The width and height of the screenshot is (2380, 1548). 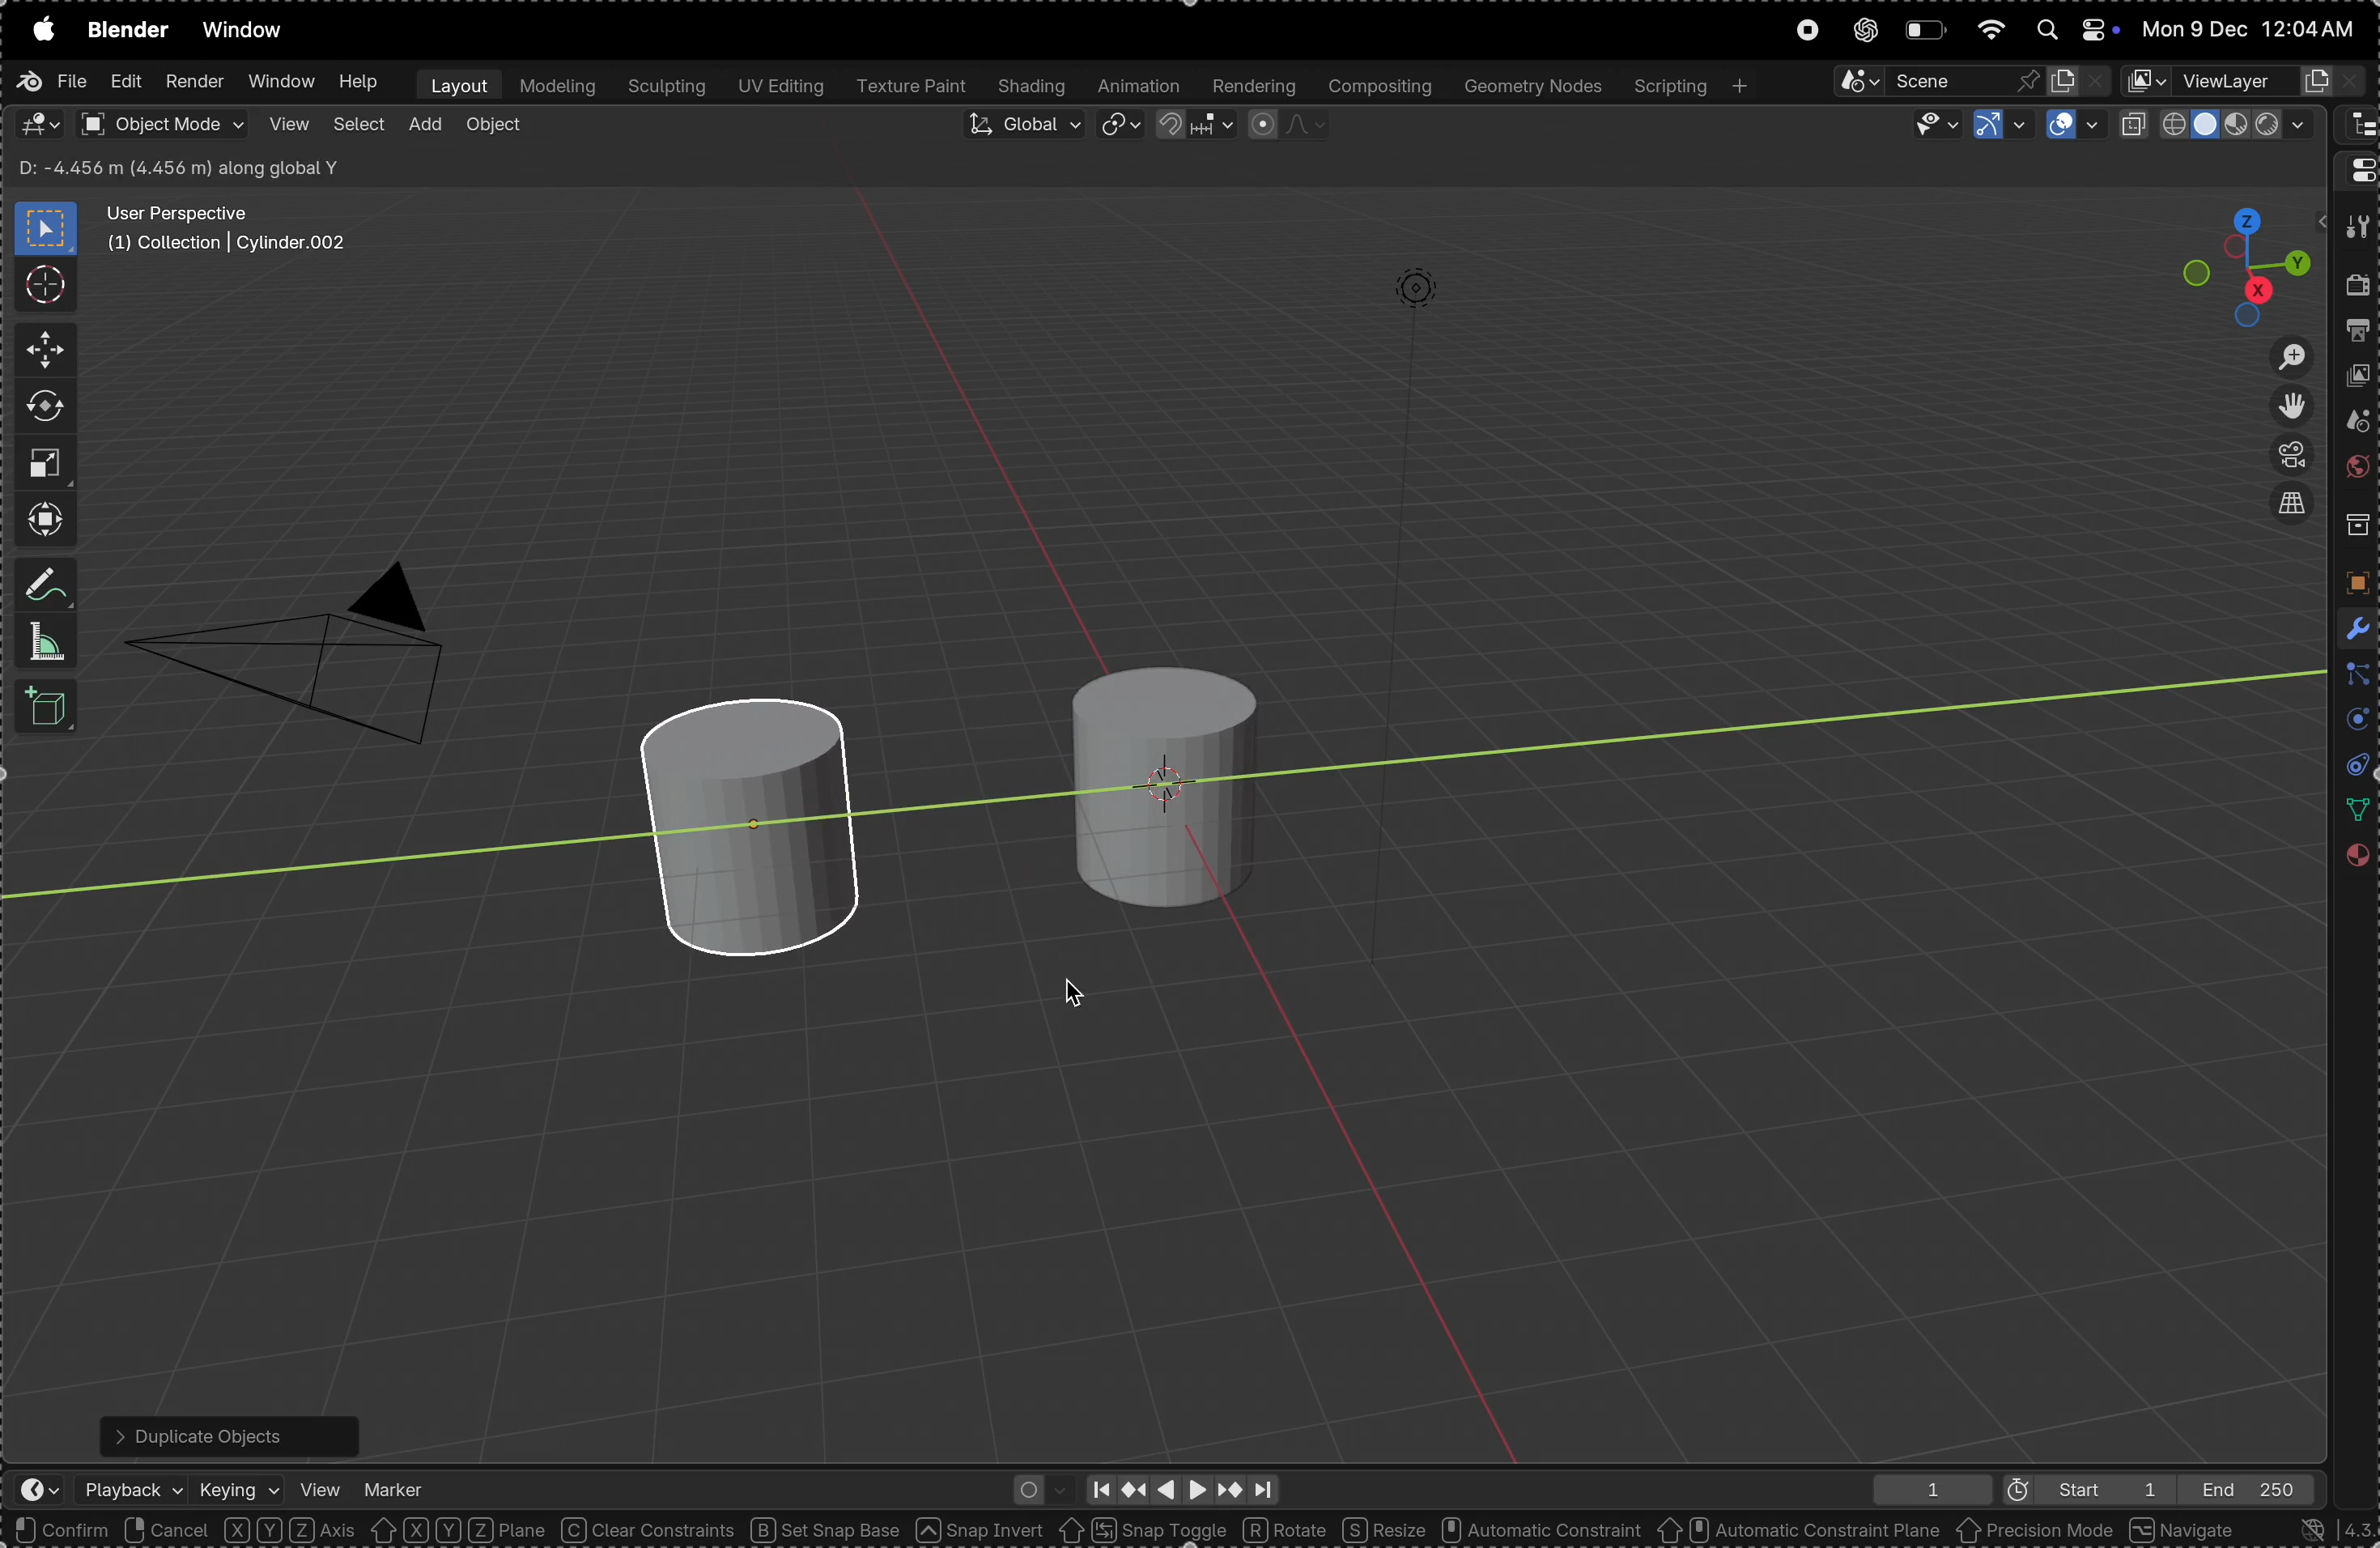 What do you see at coordinates (1383, 1529) in the screenshot?
I see `resize` at bounding box center [1383, 1529].